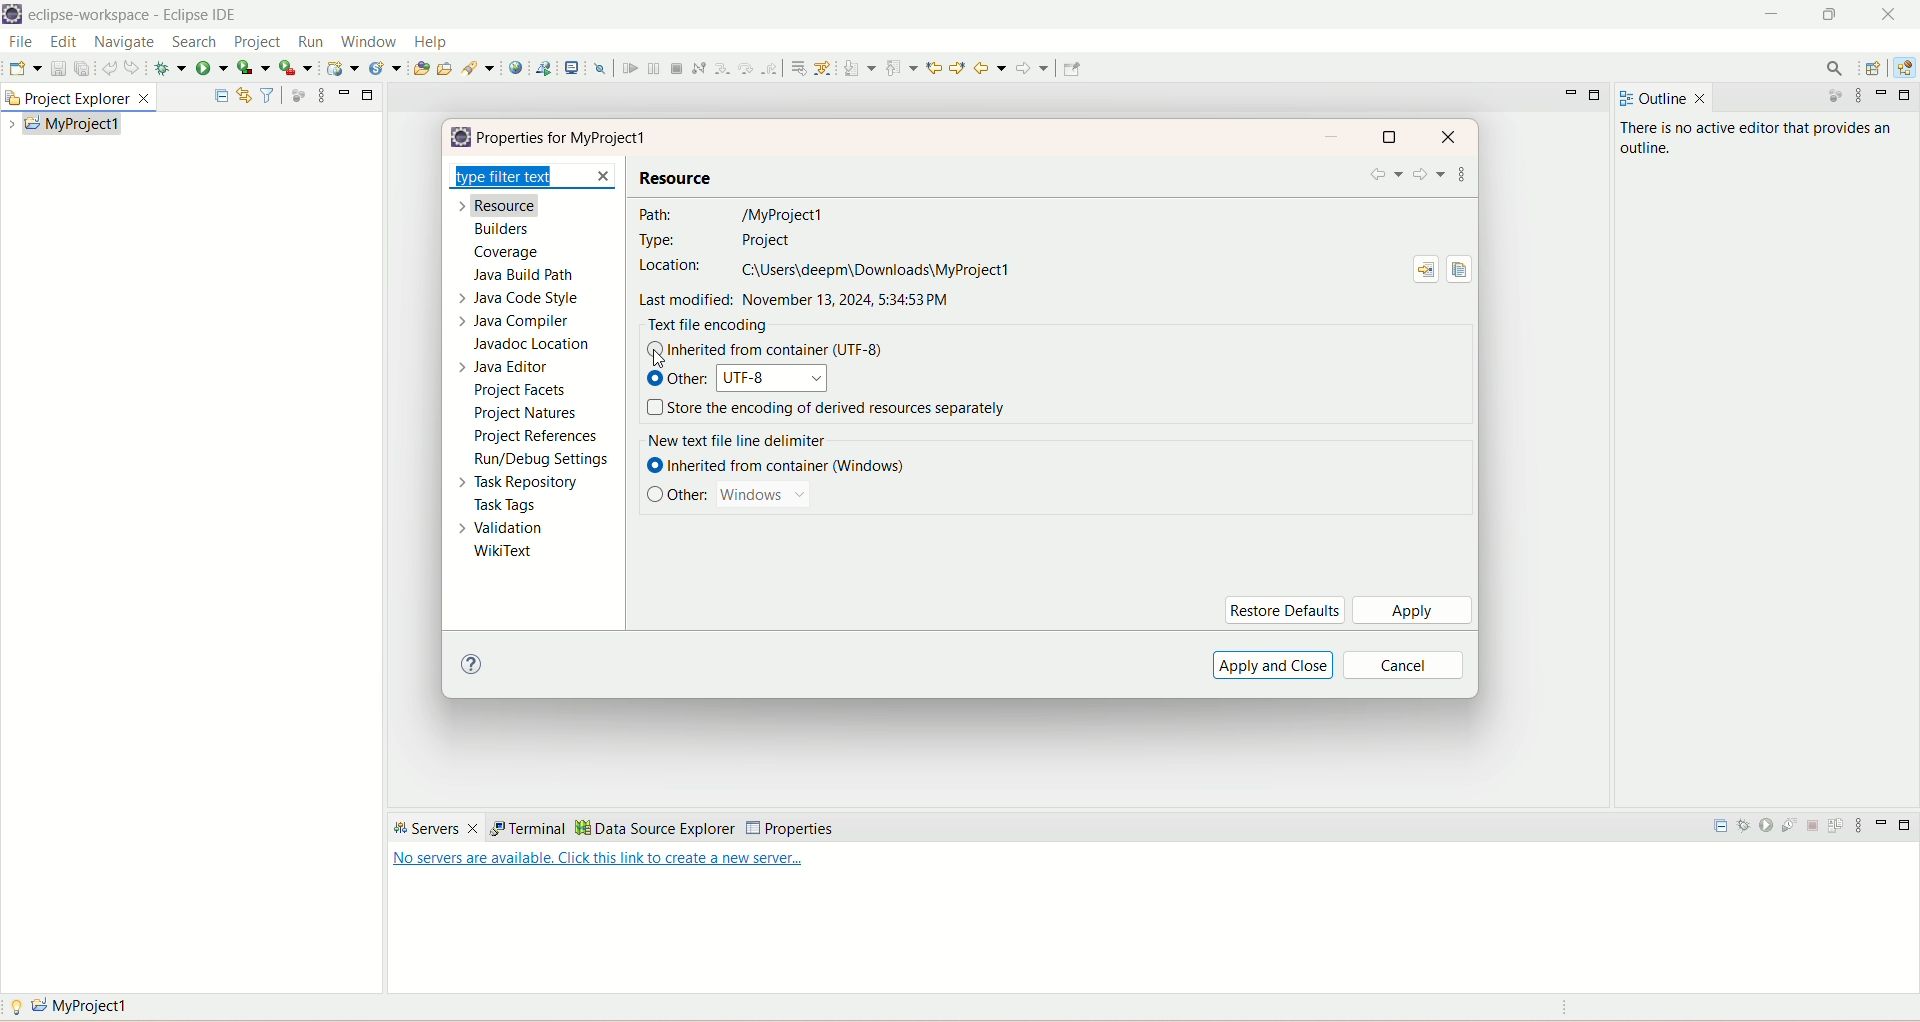 The width and height of the screenshot is (1920, 1022). Describe the element at coordinates (1462, 177) in the screenshot. I see `view menu` at that location.